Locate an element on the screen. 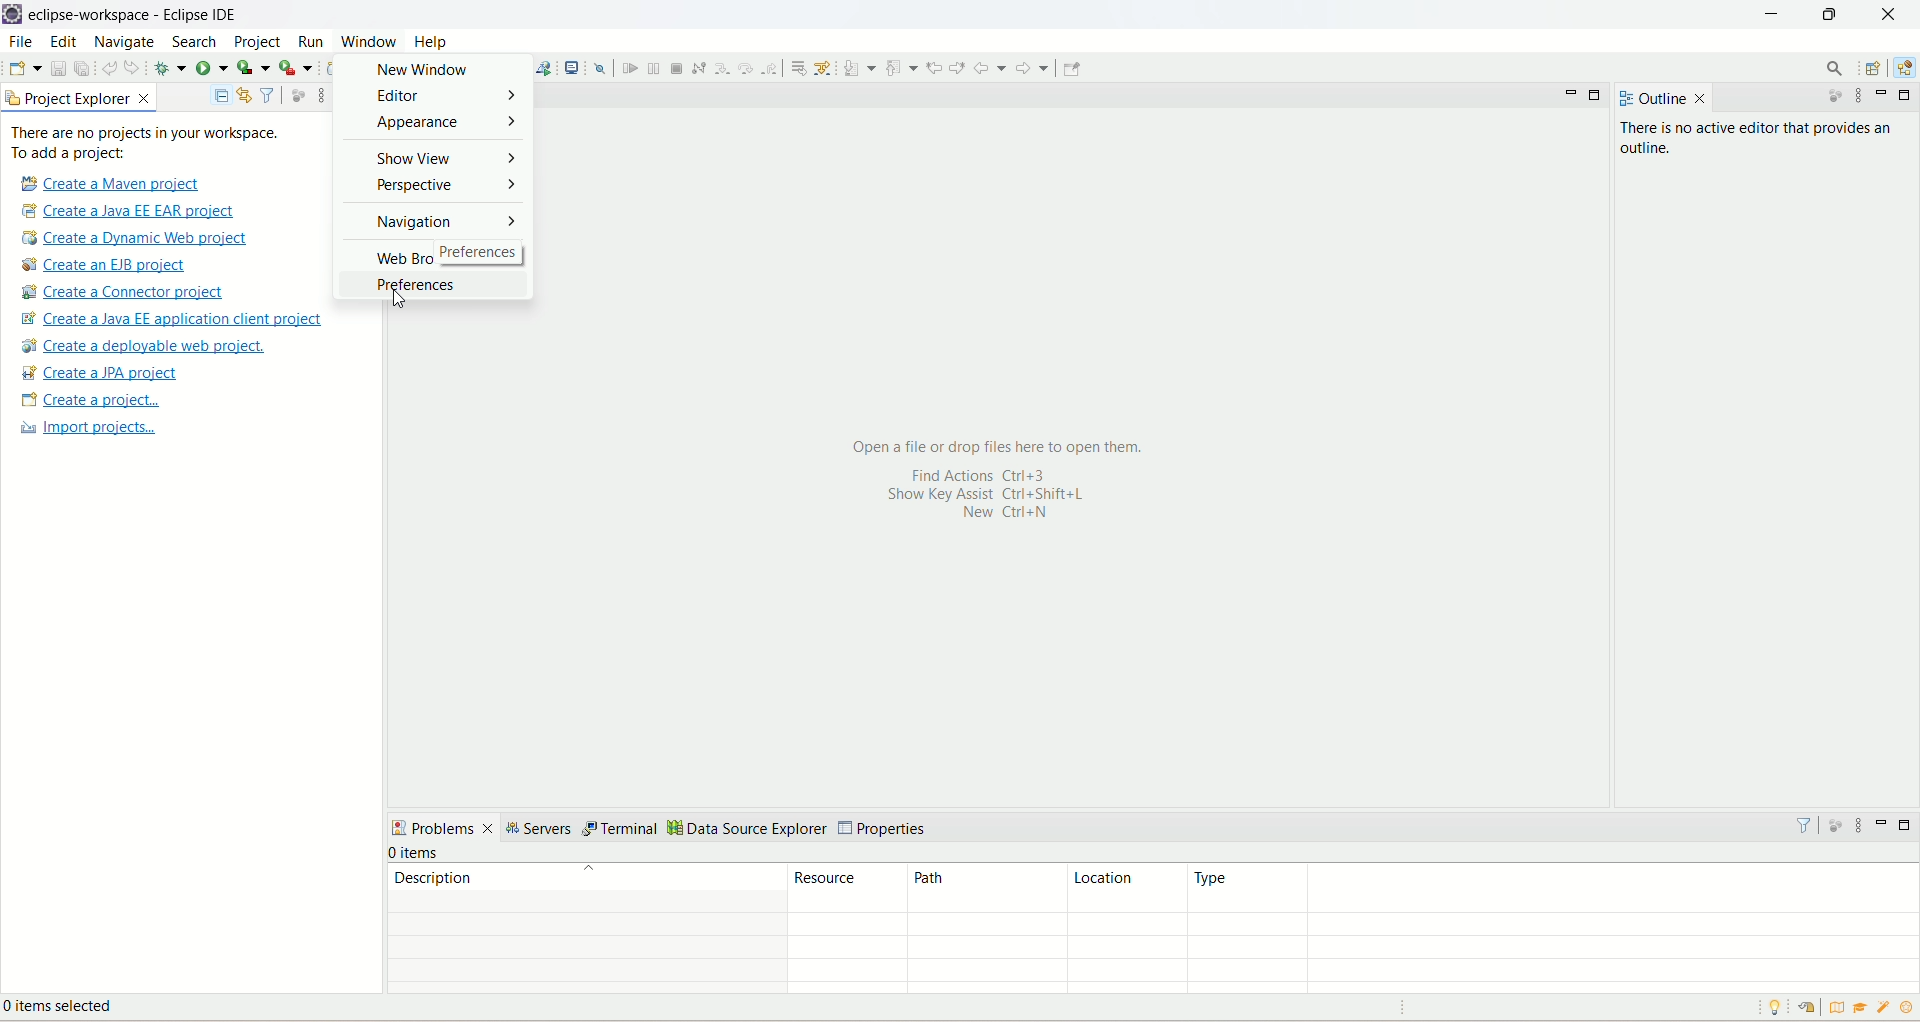 The width and height of the screenshot is (1920, 1022). disconnect is located at coordinates (698, 67).